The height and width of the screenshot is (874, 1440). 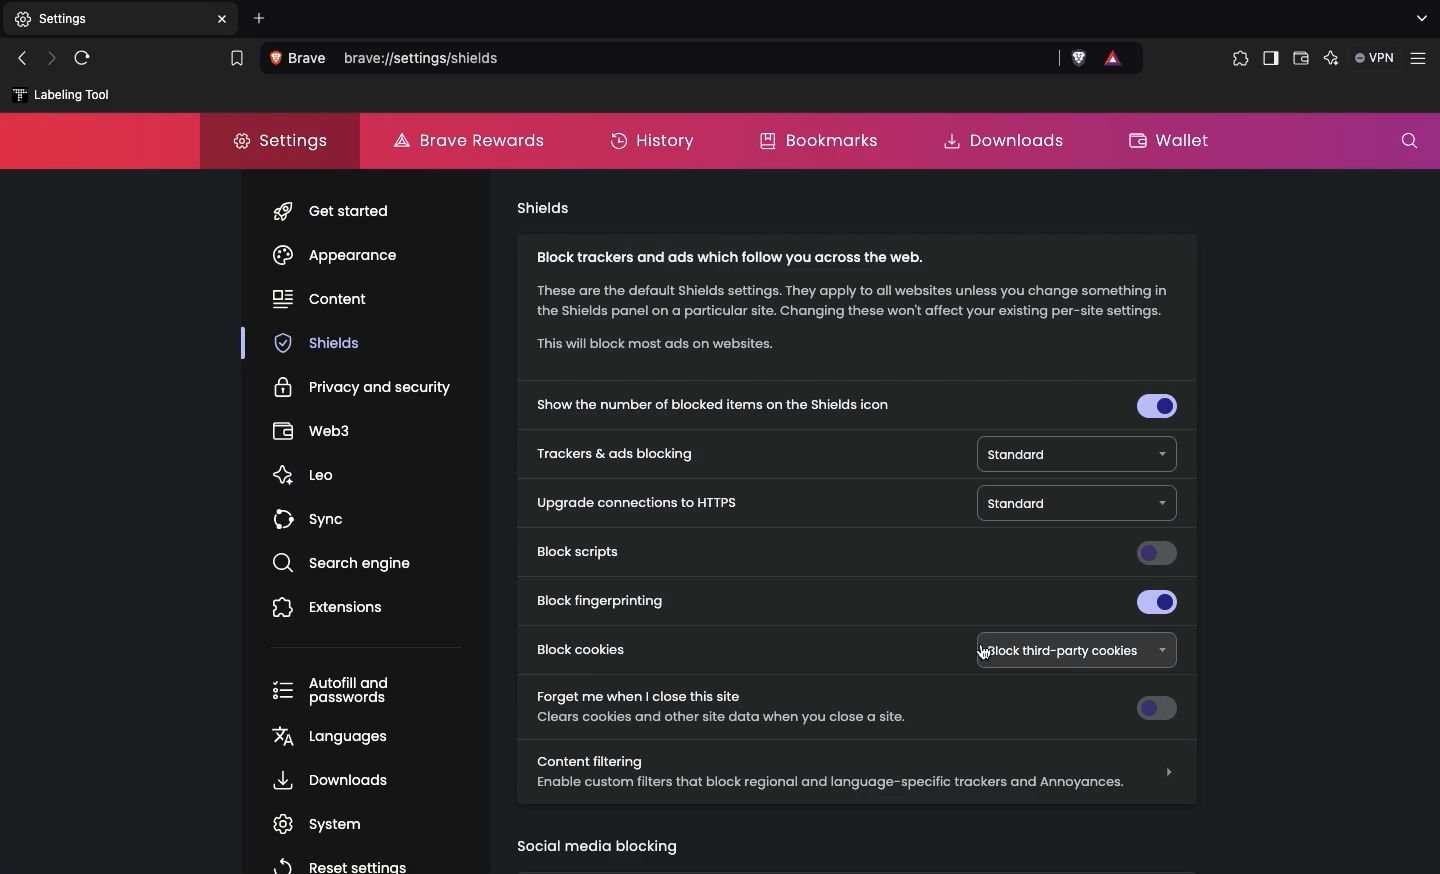 I want to click on , Downloads, so click(x=328, y=783).